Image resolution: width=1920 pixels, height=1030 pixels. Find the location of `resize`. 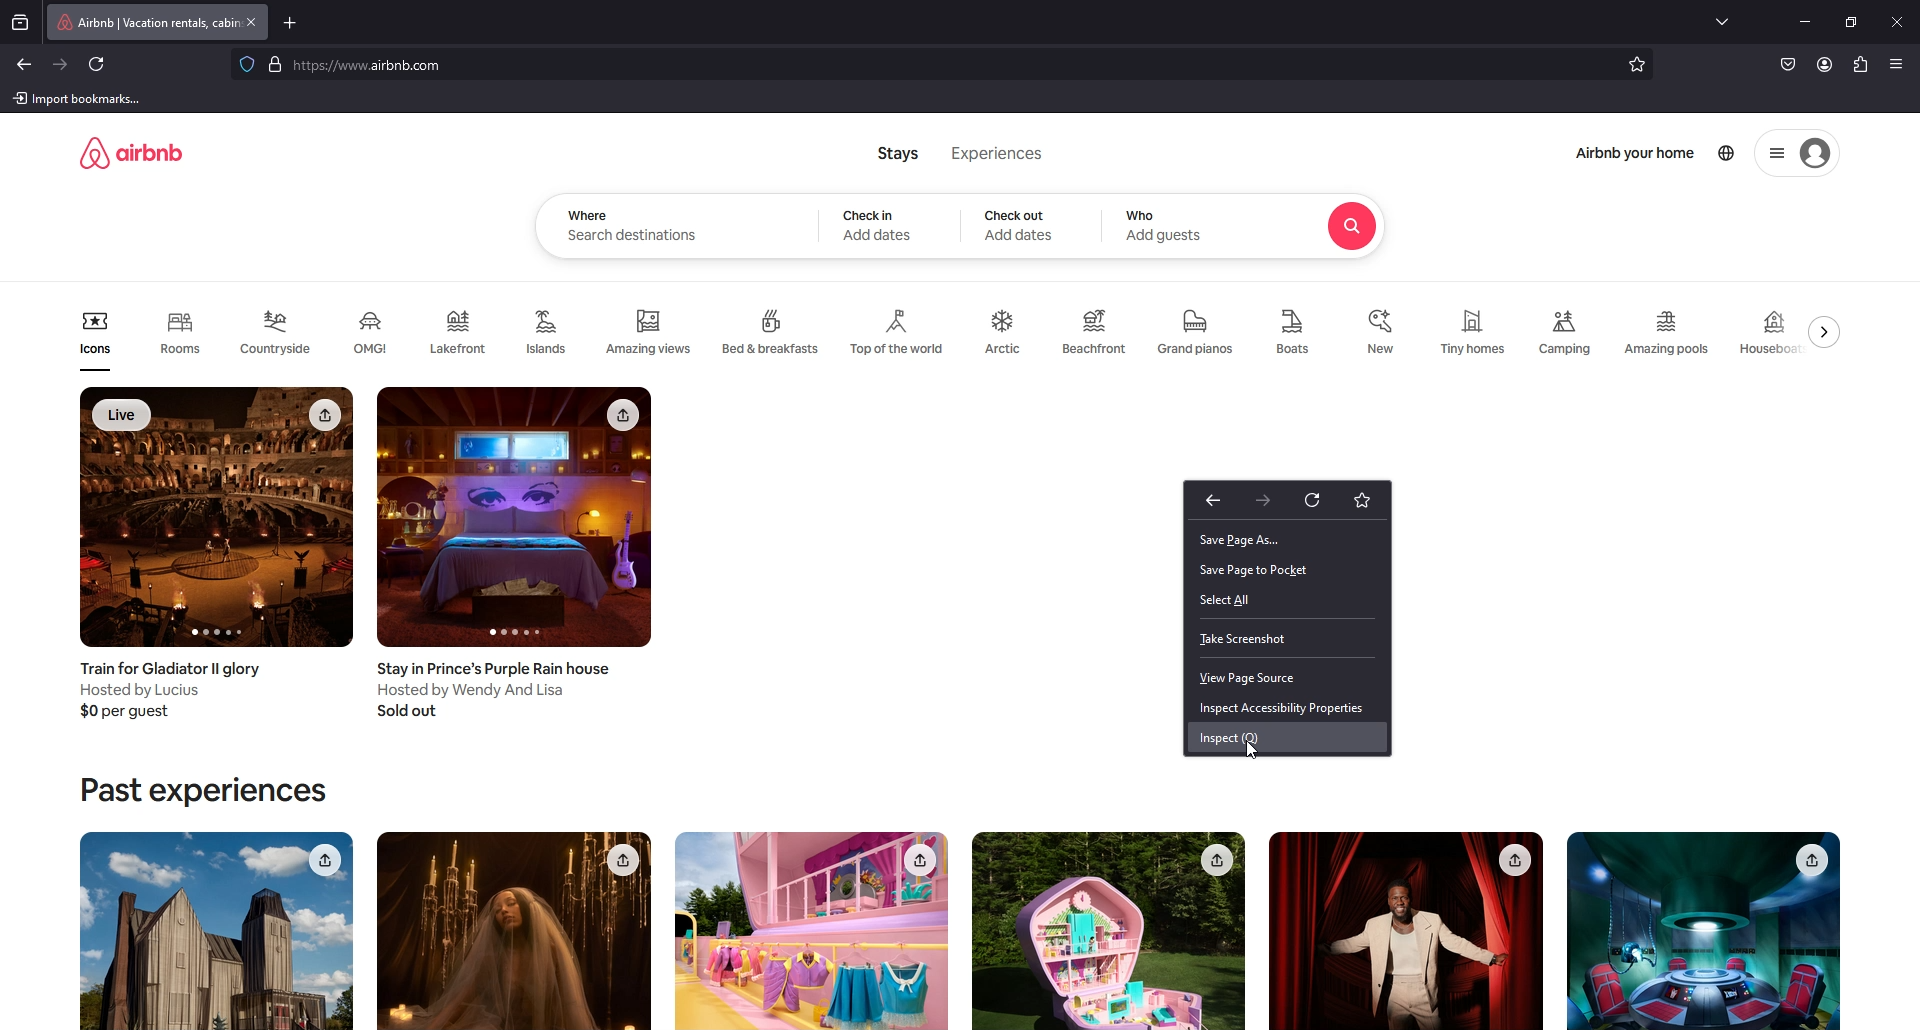

resize is located at coordinates (1852, 23).